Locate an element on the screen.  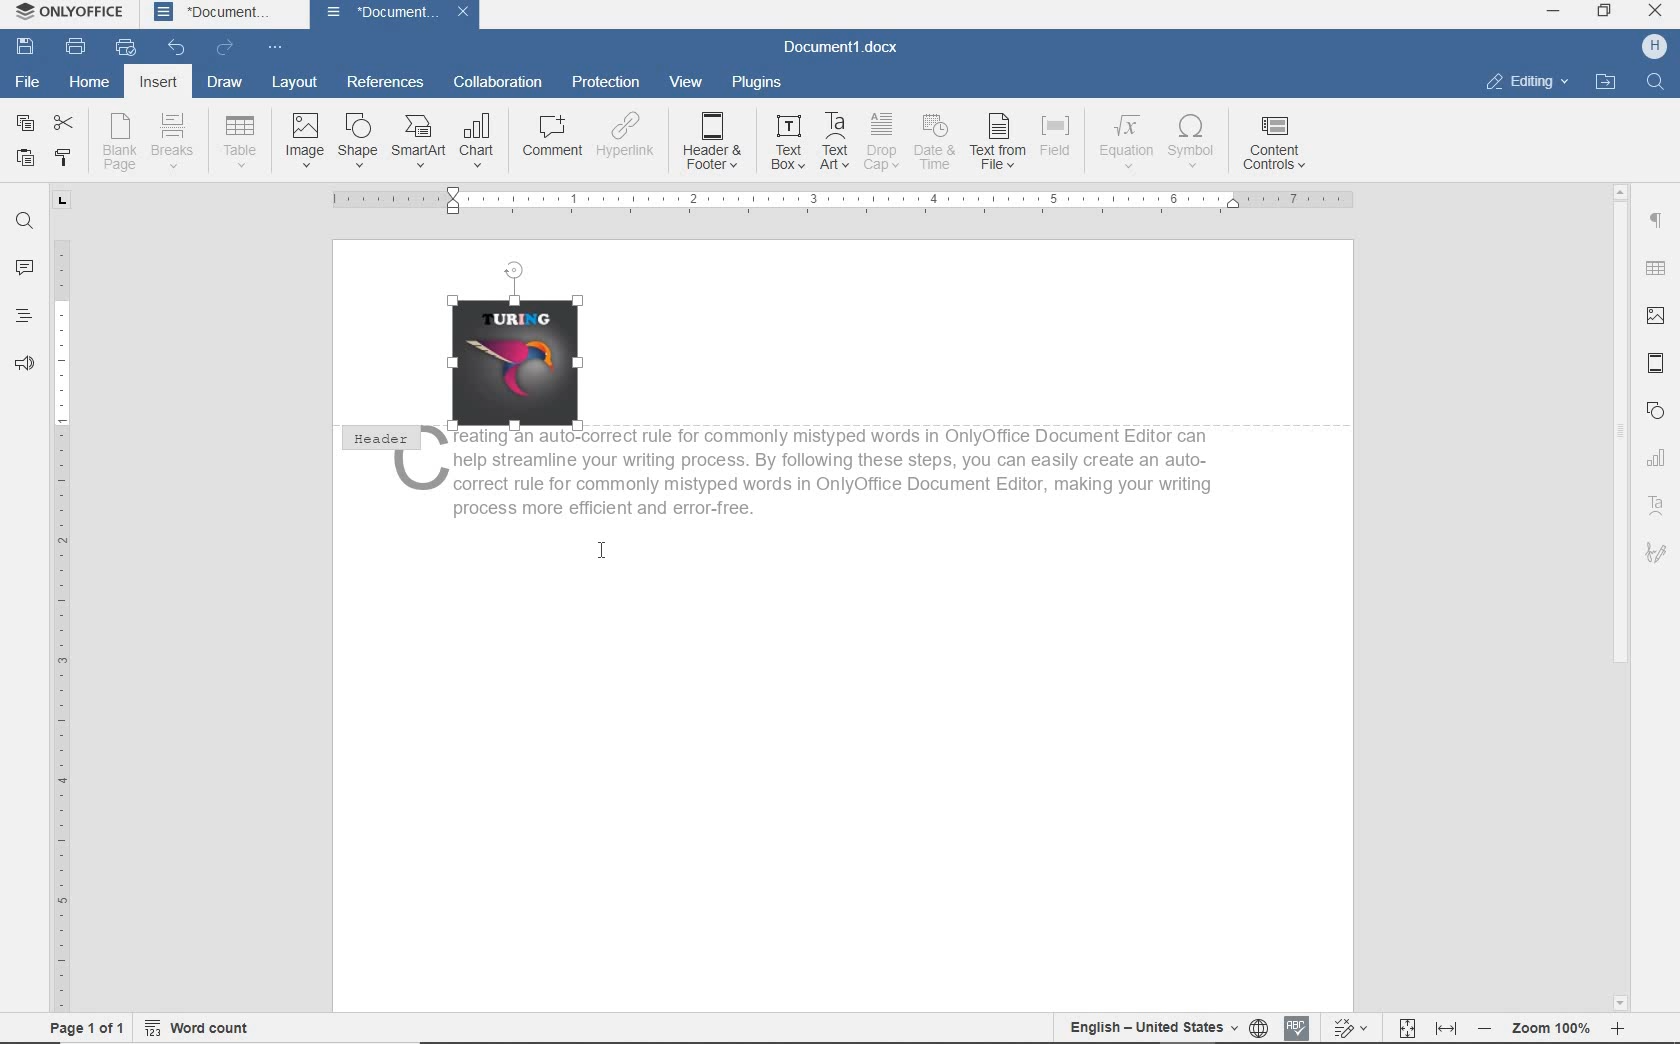
COPY is located at coordinates (26, 123).